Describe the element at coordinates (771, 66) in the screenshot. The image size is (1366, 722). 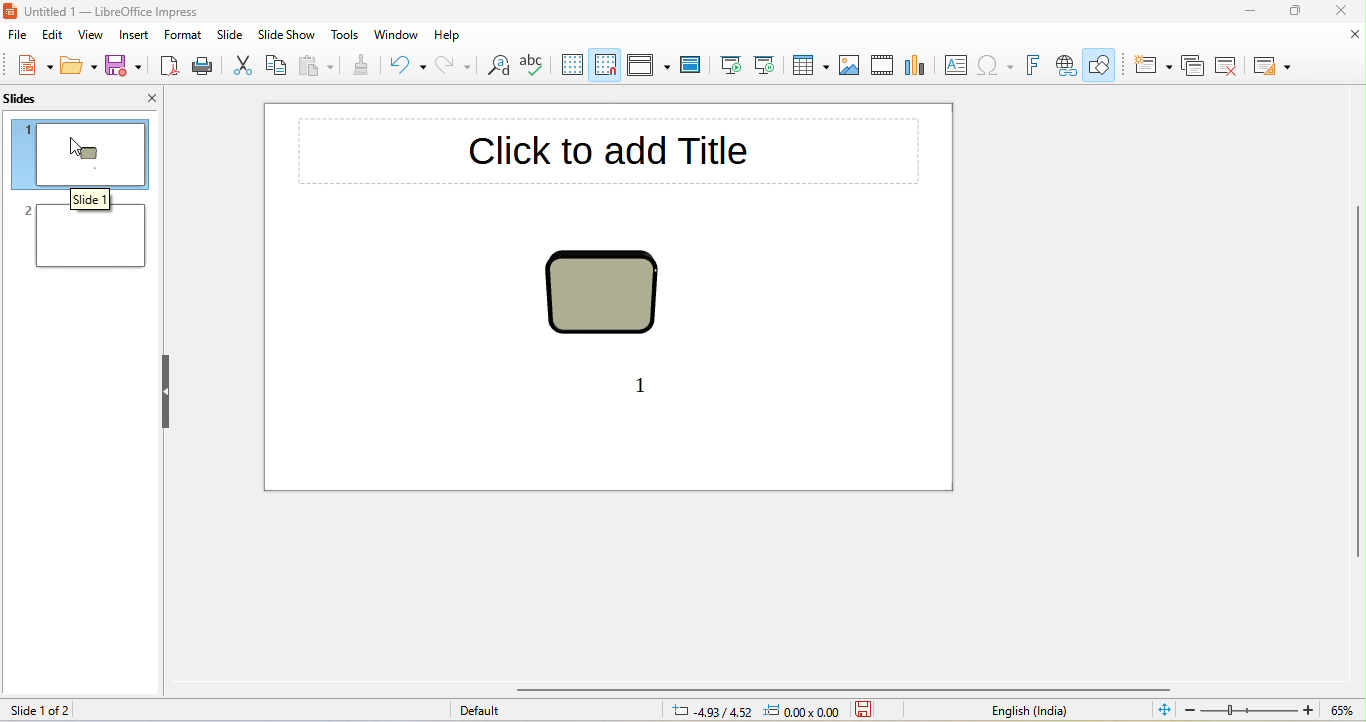
I see `start from current slide` at that location.